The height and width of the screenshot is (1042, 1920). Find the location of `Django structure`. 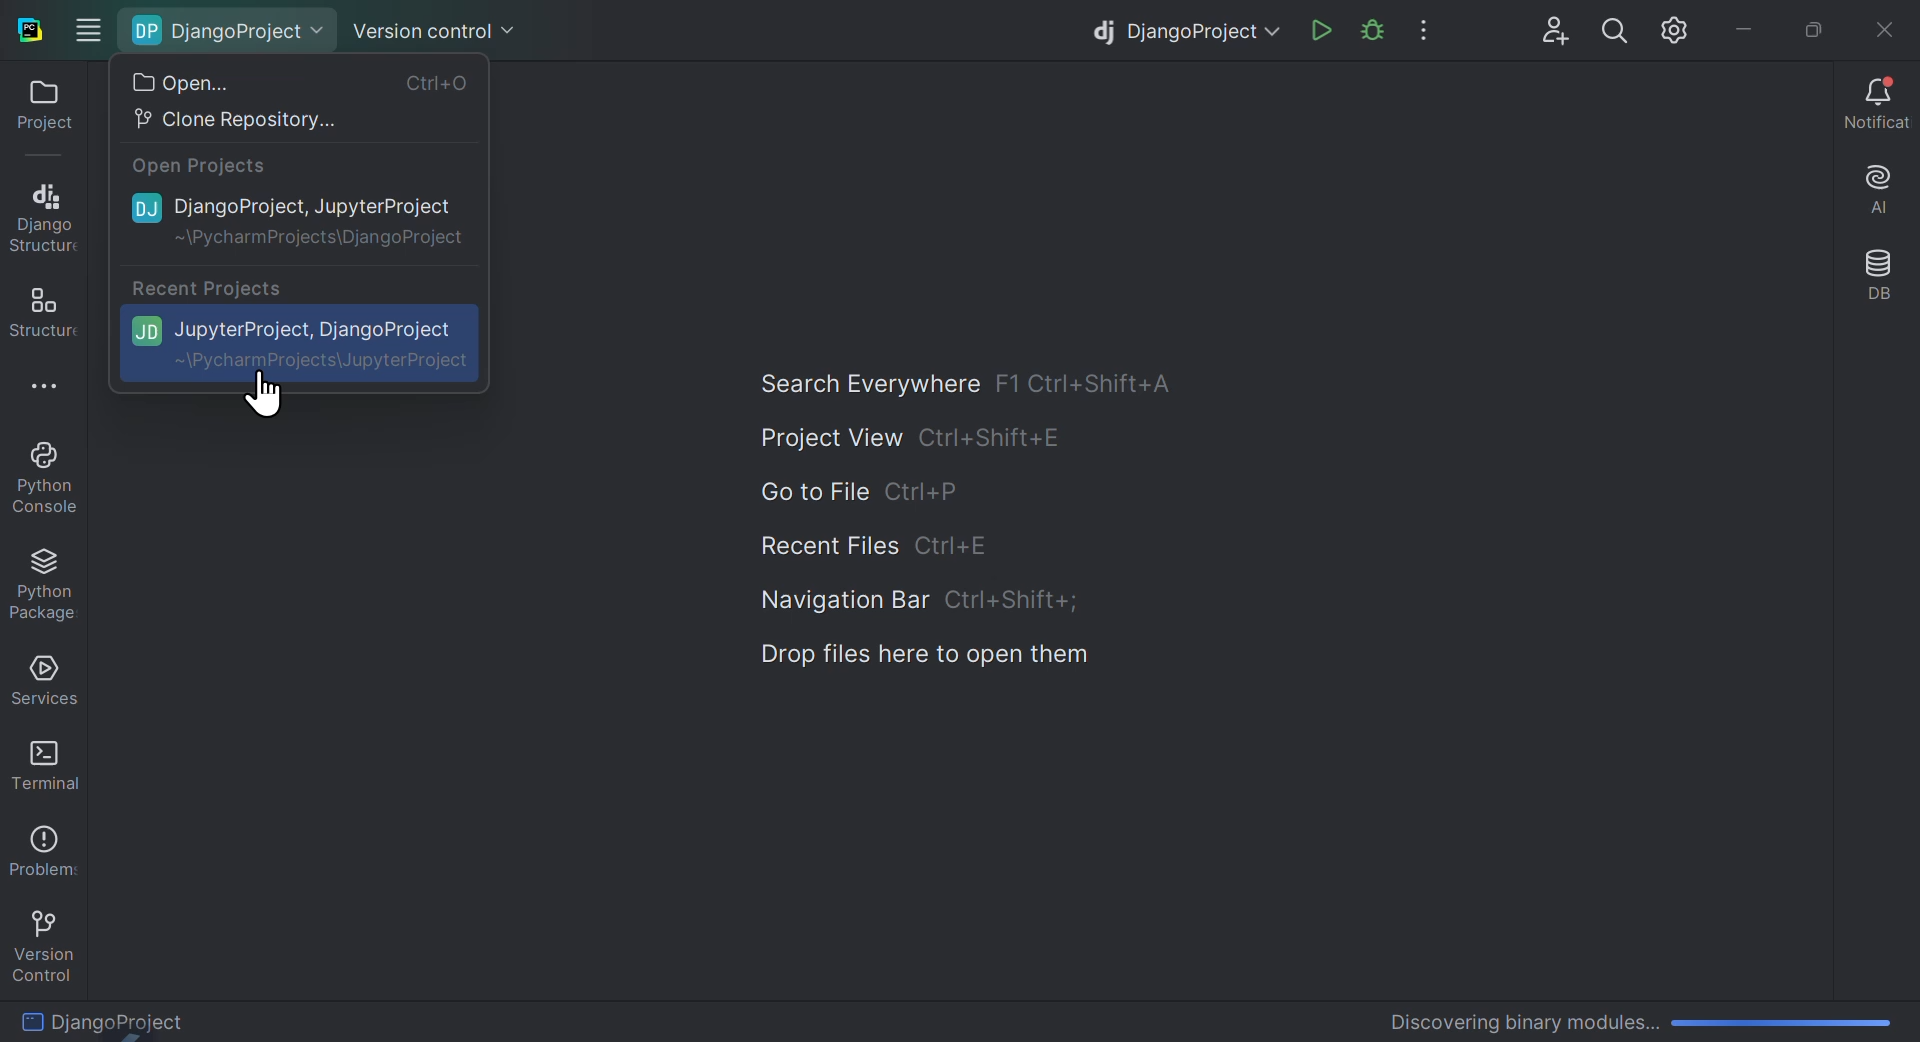

Django structure is located at coordinates (42, 214).